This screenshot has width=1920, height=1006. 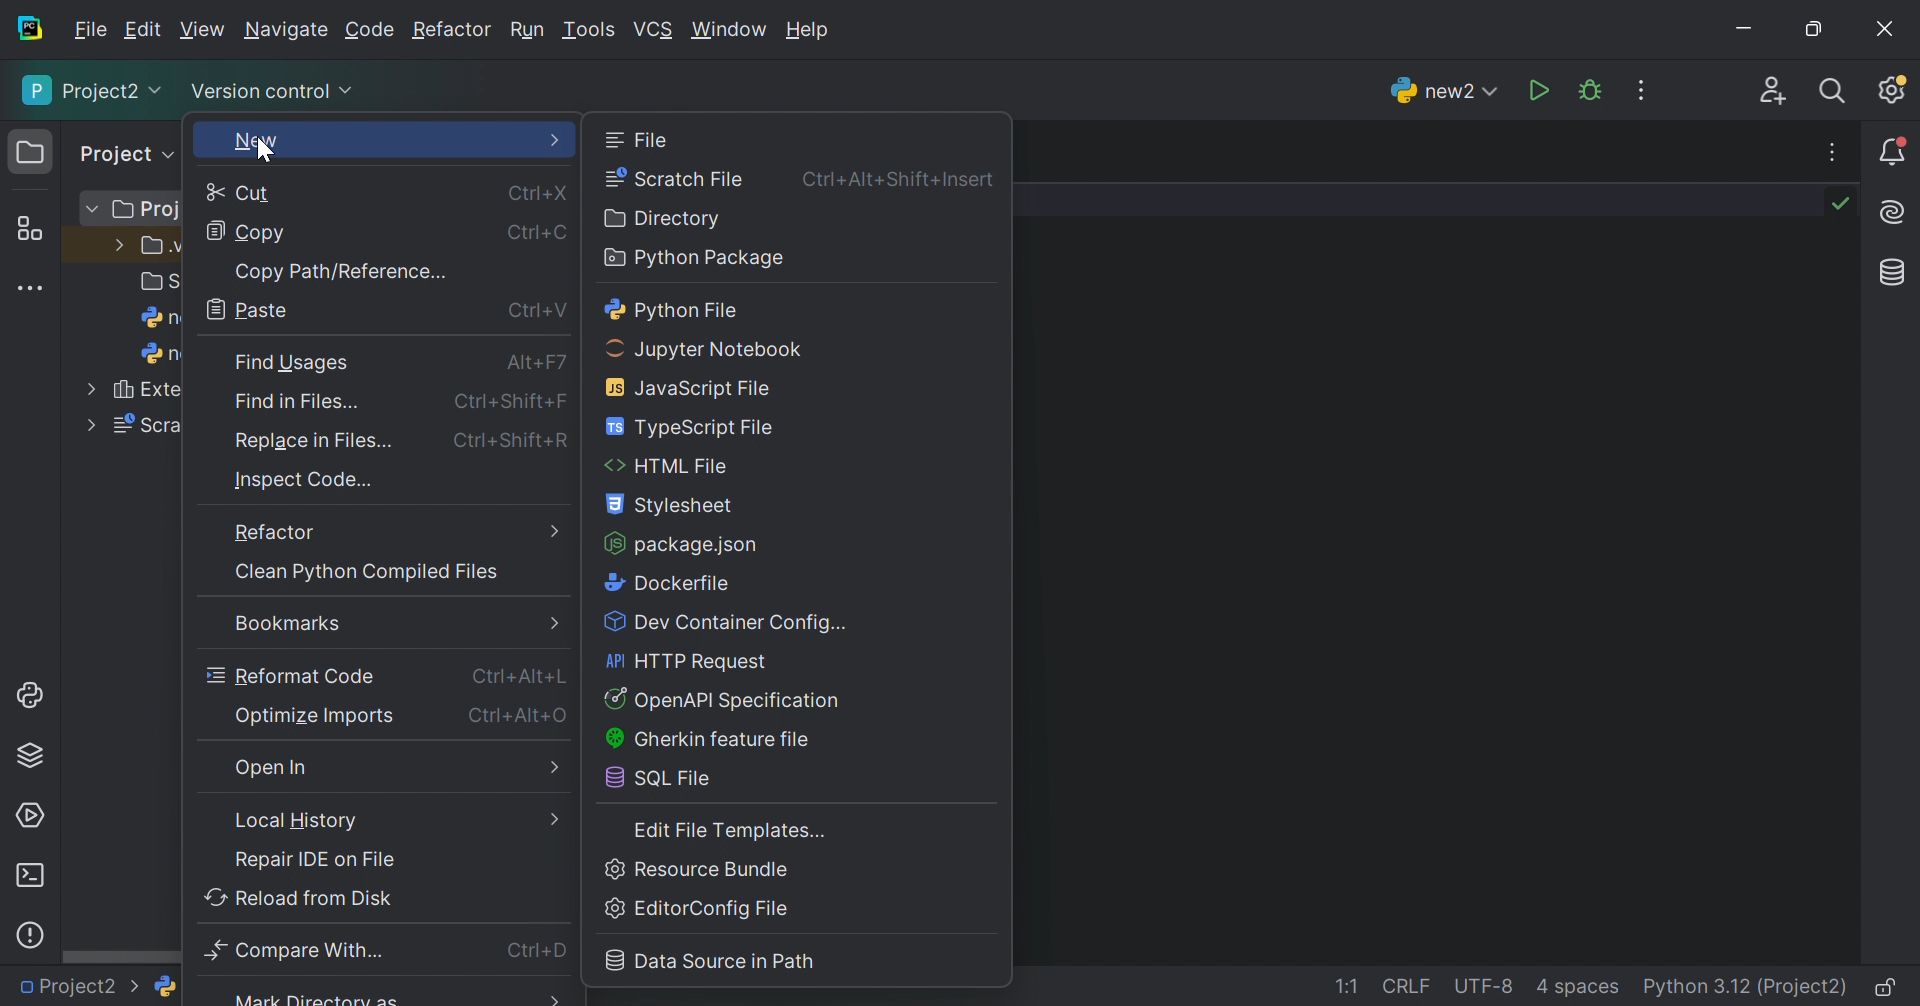 What do you see at coordinates (1890, 91) in the screenshot?
I see `Updates available` at bounding box center [1890, 91].